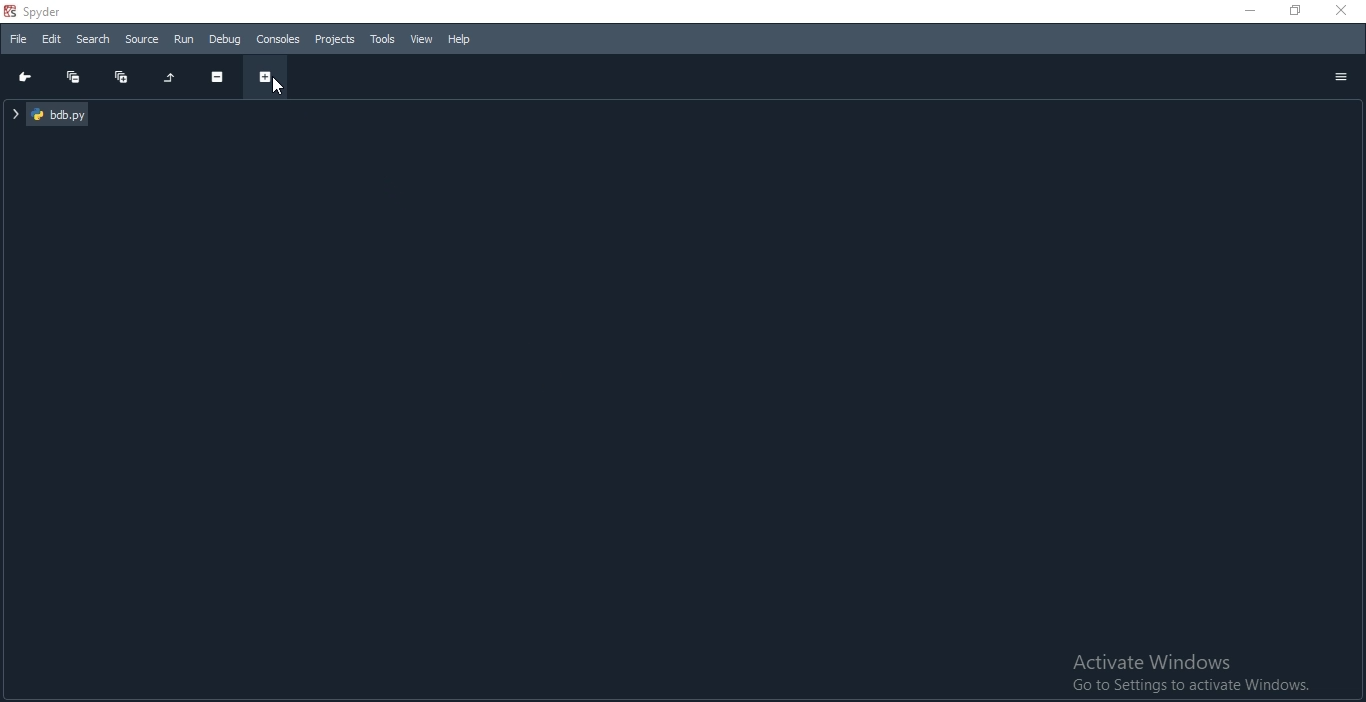 This screenshot has height=702, width=1366. What do you see at coordinates (278, 38) in the screenshot?
I see `Consoles` at bounding box center [278, 38].